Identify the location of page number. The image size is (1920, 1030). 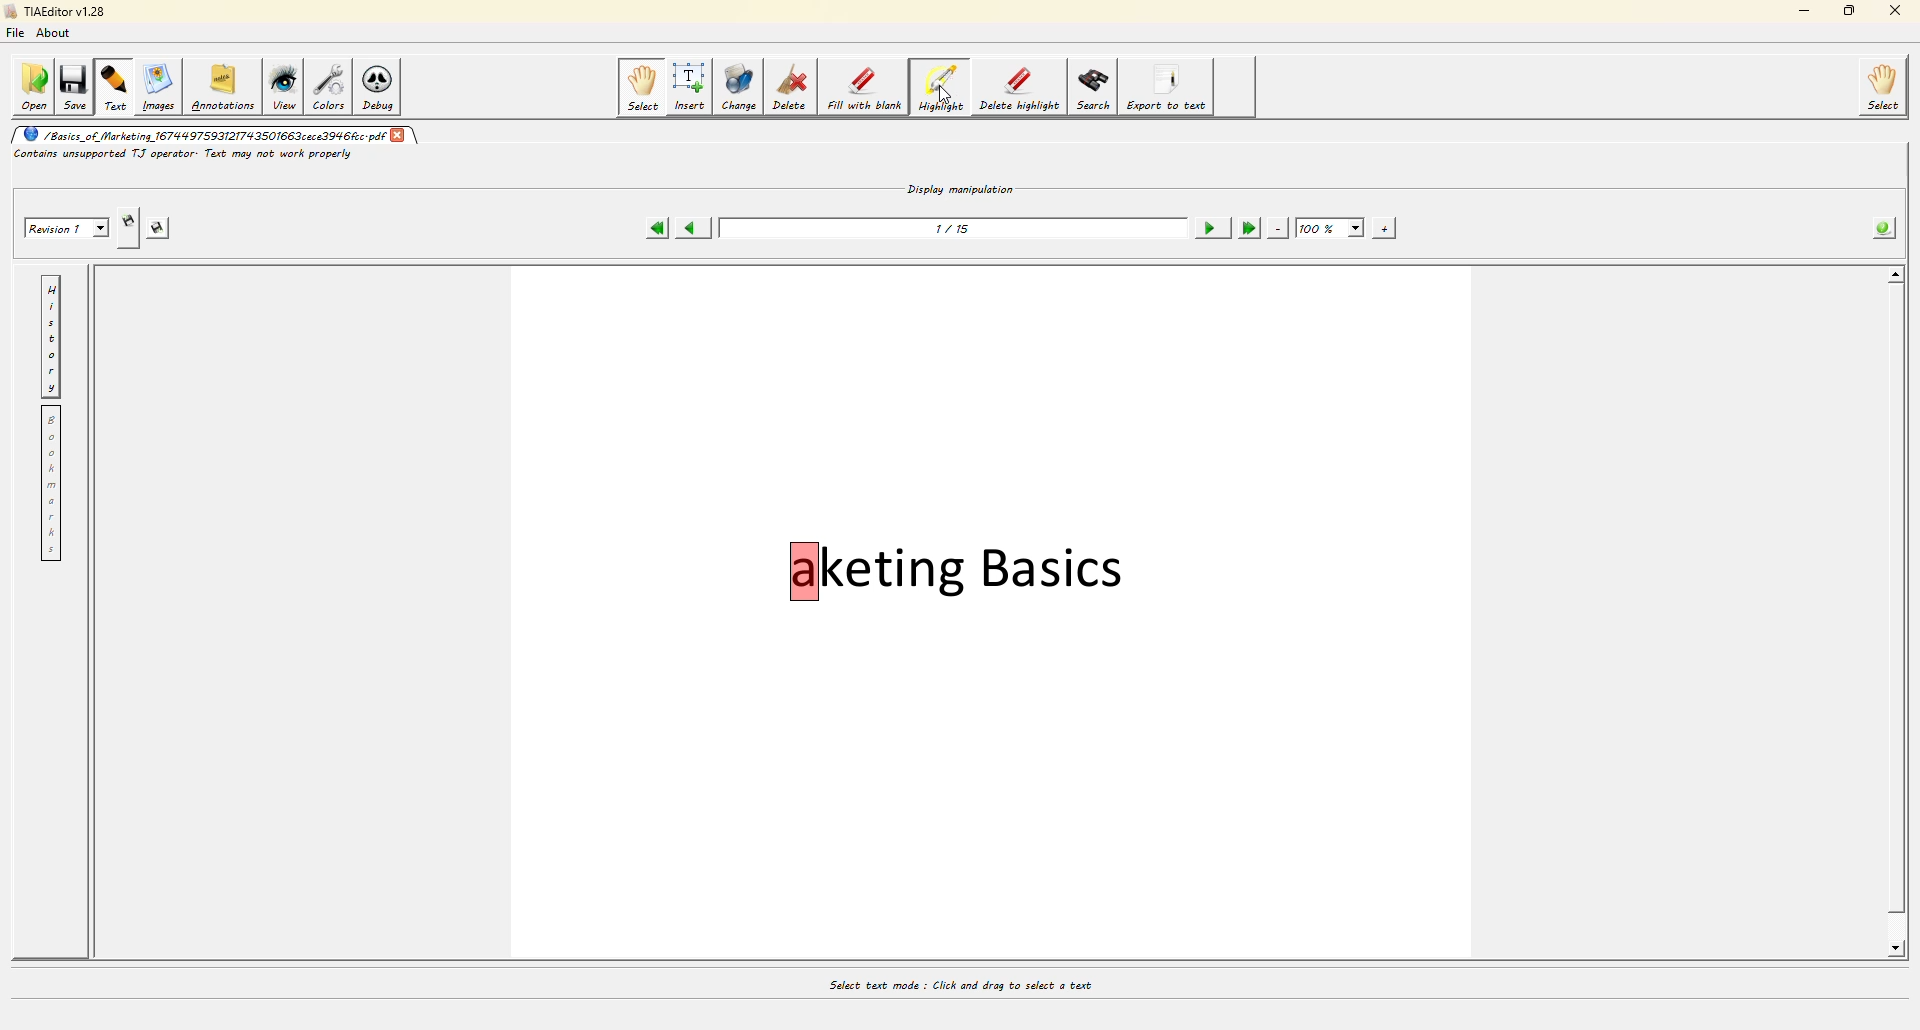
(950, 232).